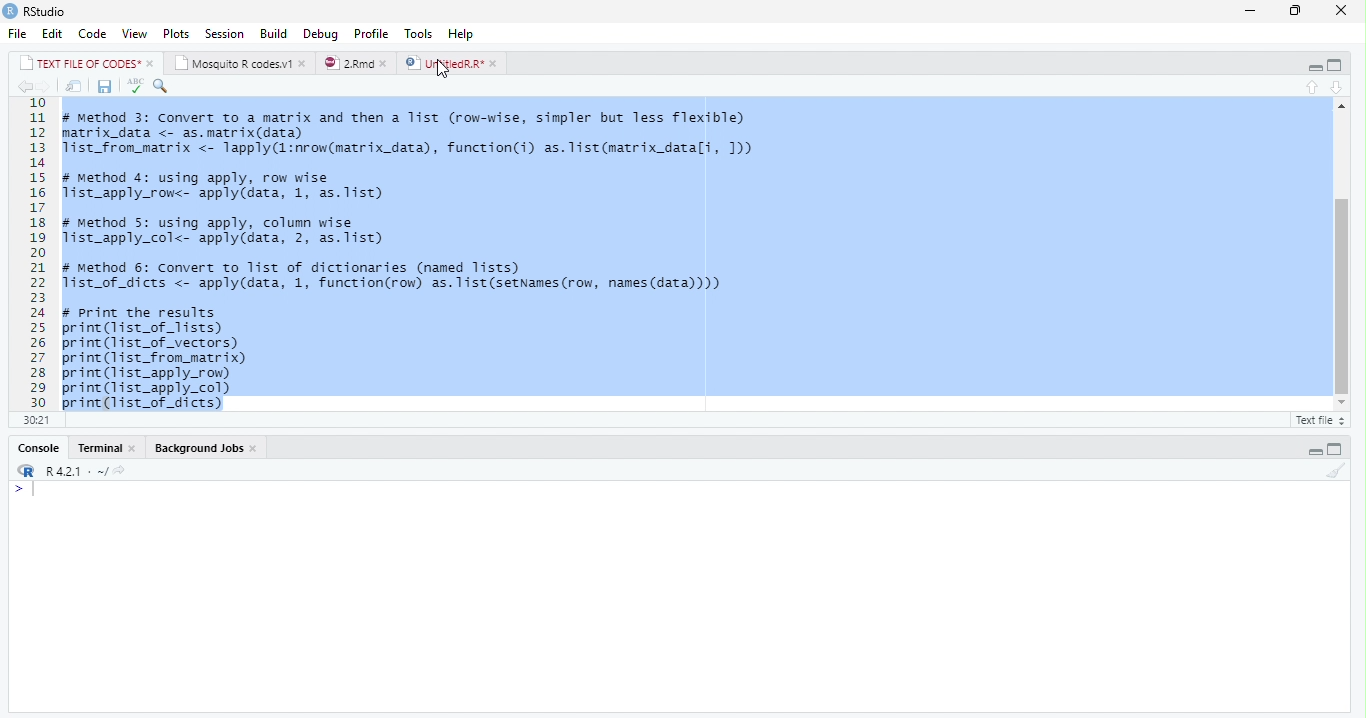 This screenshot has width=1366, height=718. Describe the element at coordinates (44, 87) in the screenshot. I see `Go to next location` at that location.